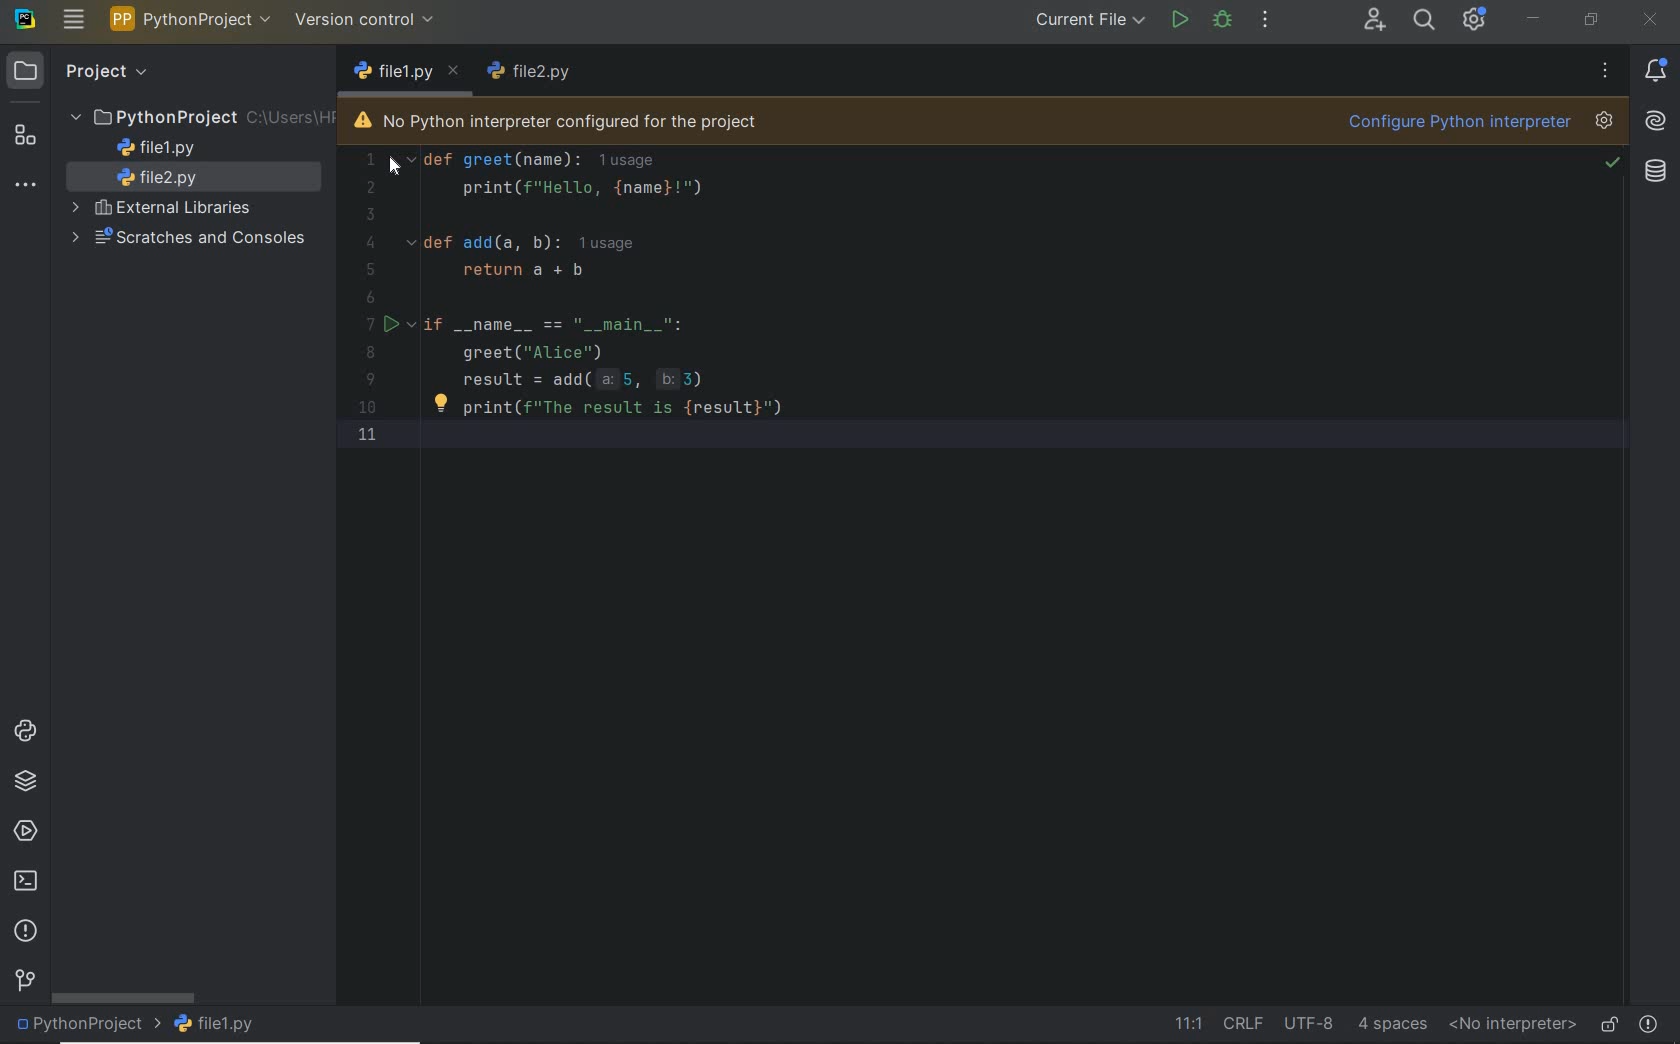 This screenshot has width=1680, height=1044. I want to click on database, so click(1656, 171).